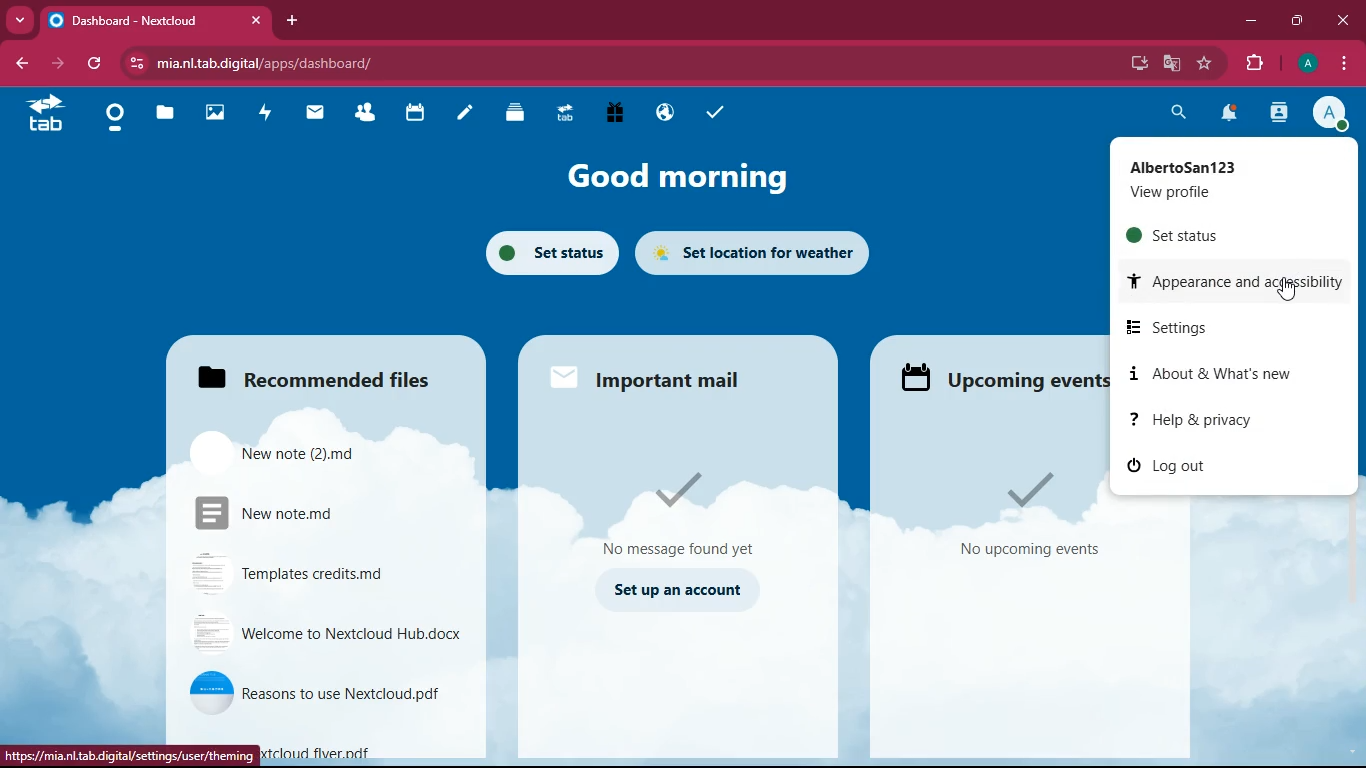 The image size is (1366, 768). I want to click on file, so click(298, 451).